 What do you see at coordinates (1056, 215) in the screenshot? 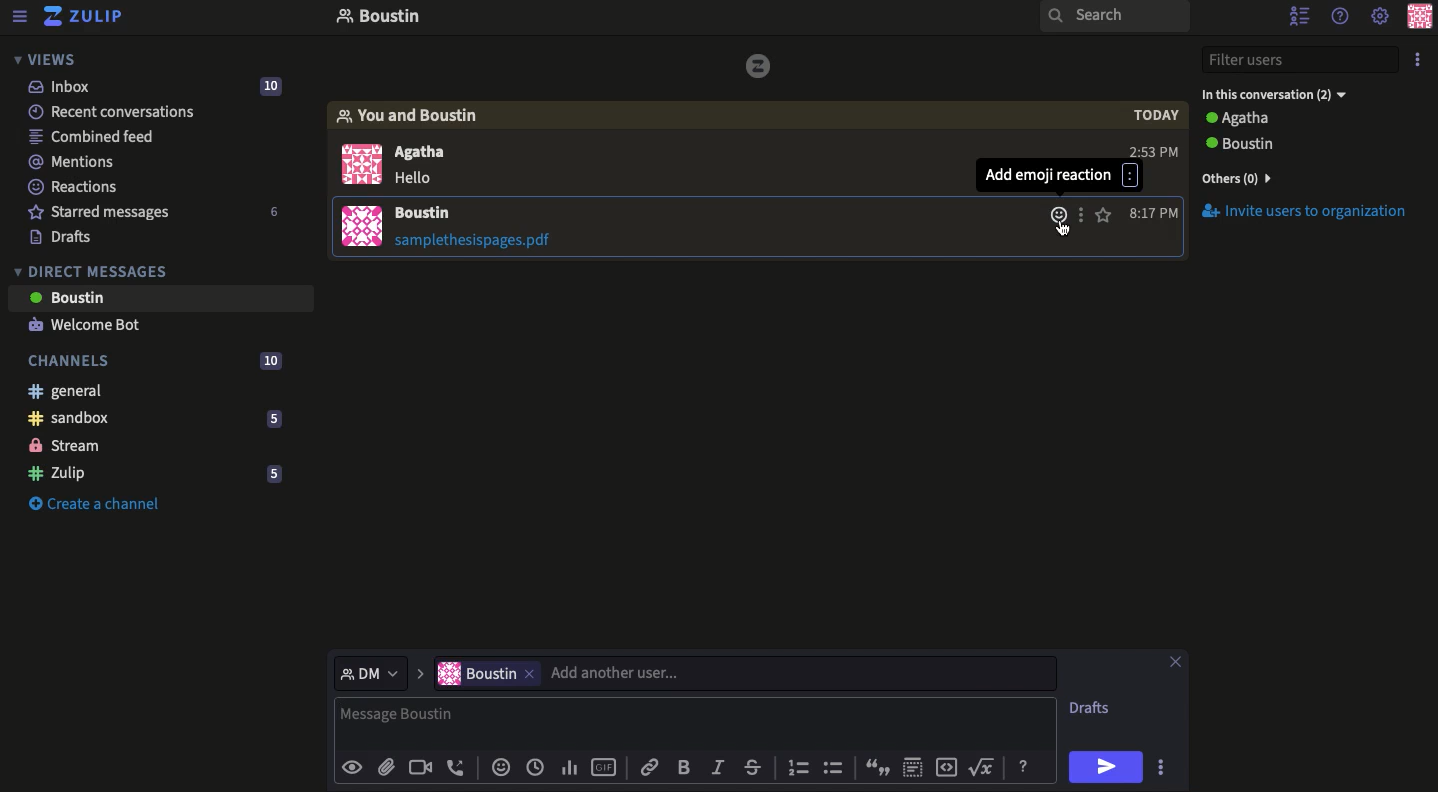
I see `Add reaction` at bounding box center [1056, 215].